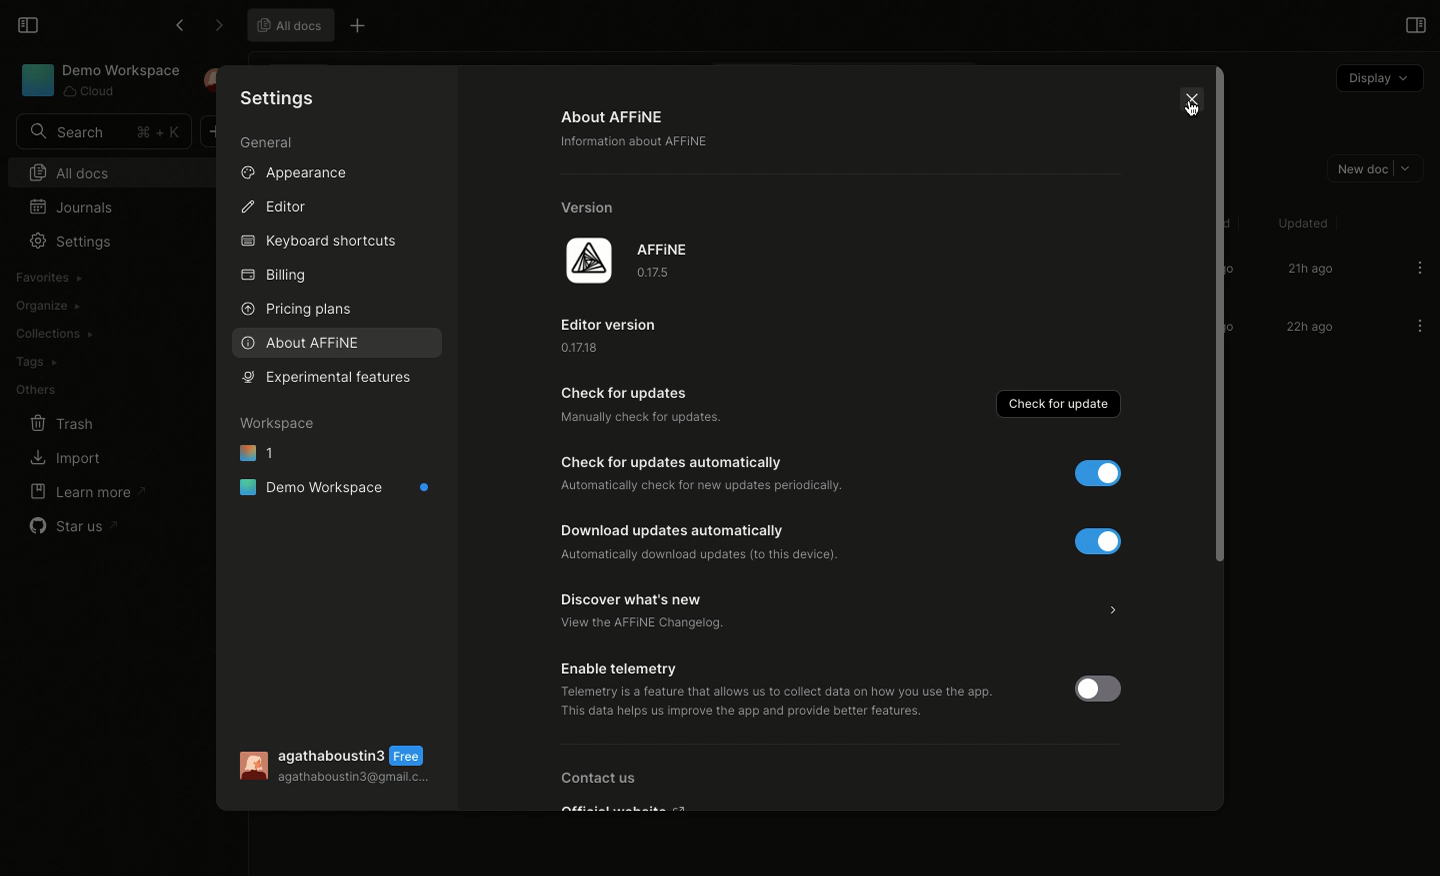  Describe the element at coordinates (1087, 474) in the screenshot. I see `Enabled` at that location.